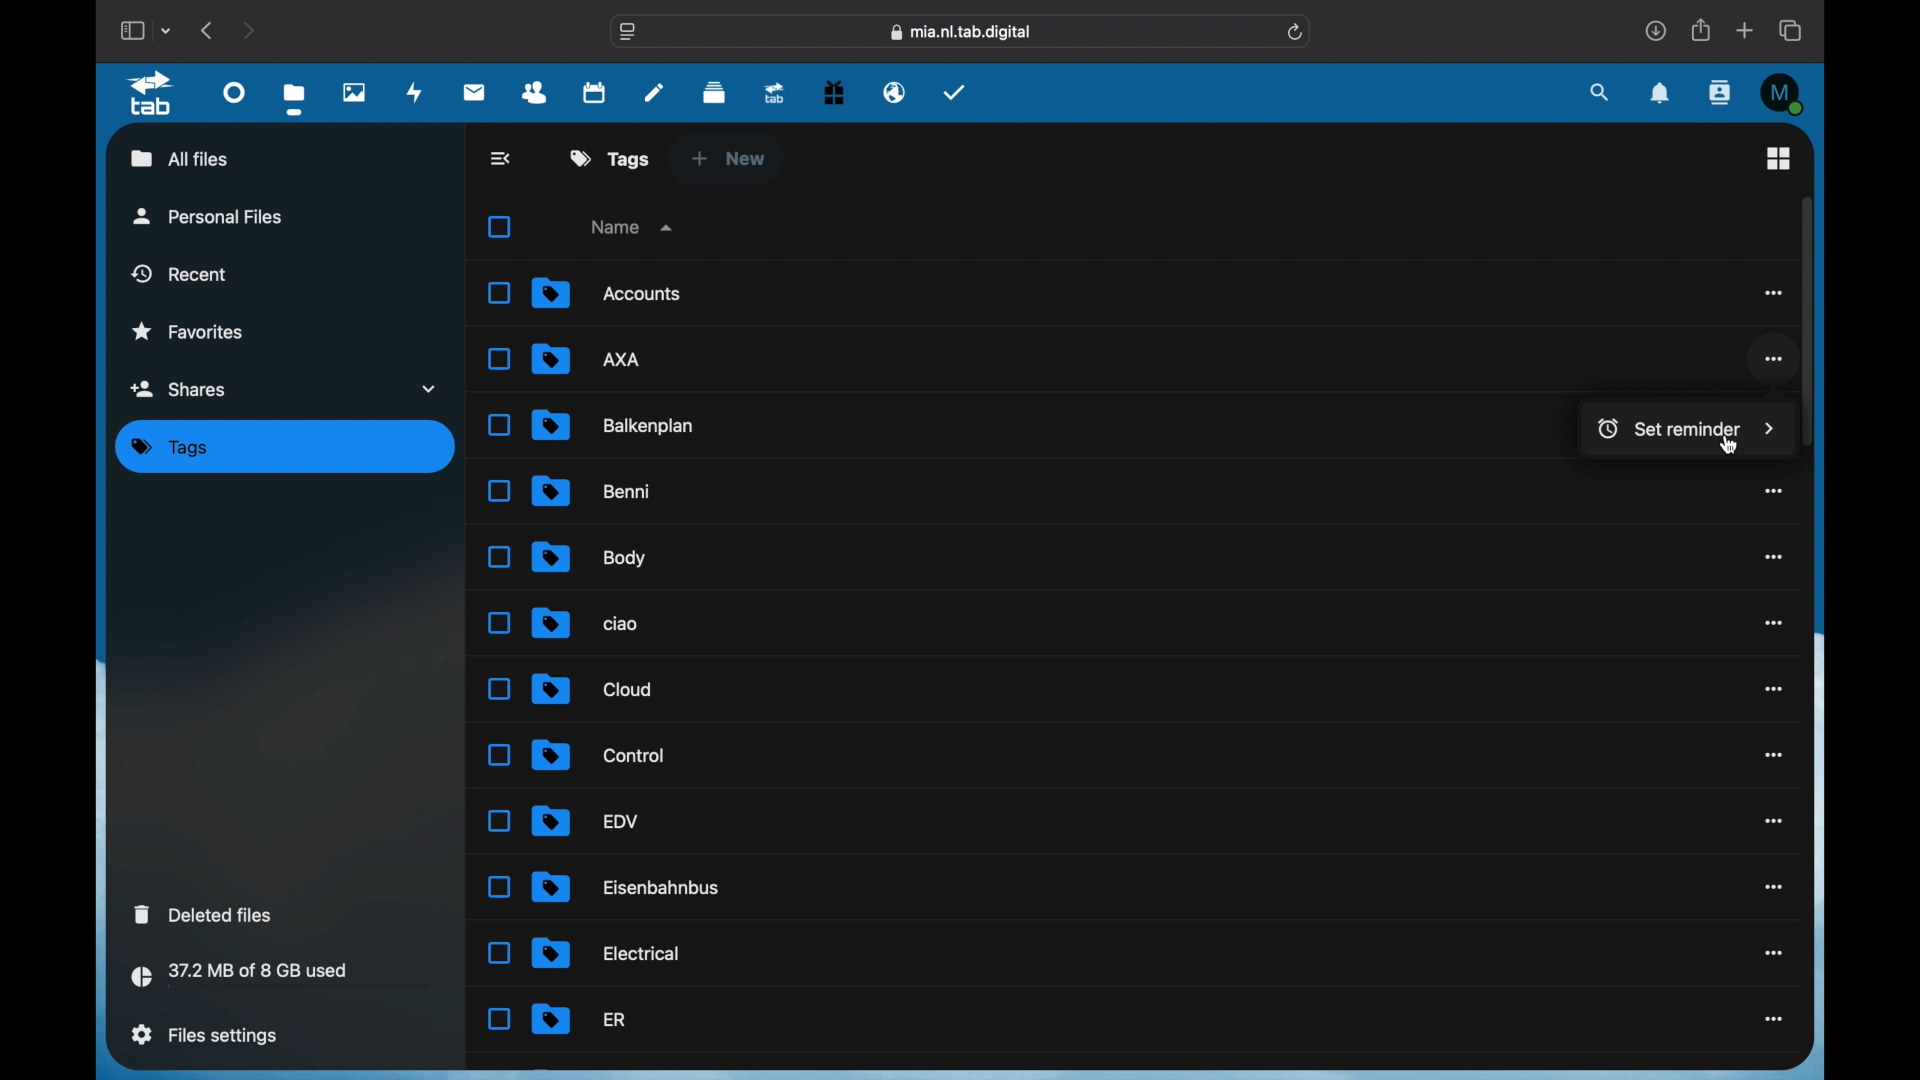 This screenshot has width=1920, height=1080. Describe the element at coordinates (955, 91) in the screenshot. I see `tasks` at that location.